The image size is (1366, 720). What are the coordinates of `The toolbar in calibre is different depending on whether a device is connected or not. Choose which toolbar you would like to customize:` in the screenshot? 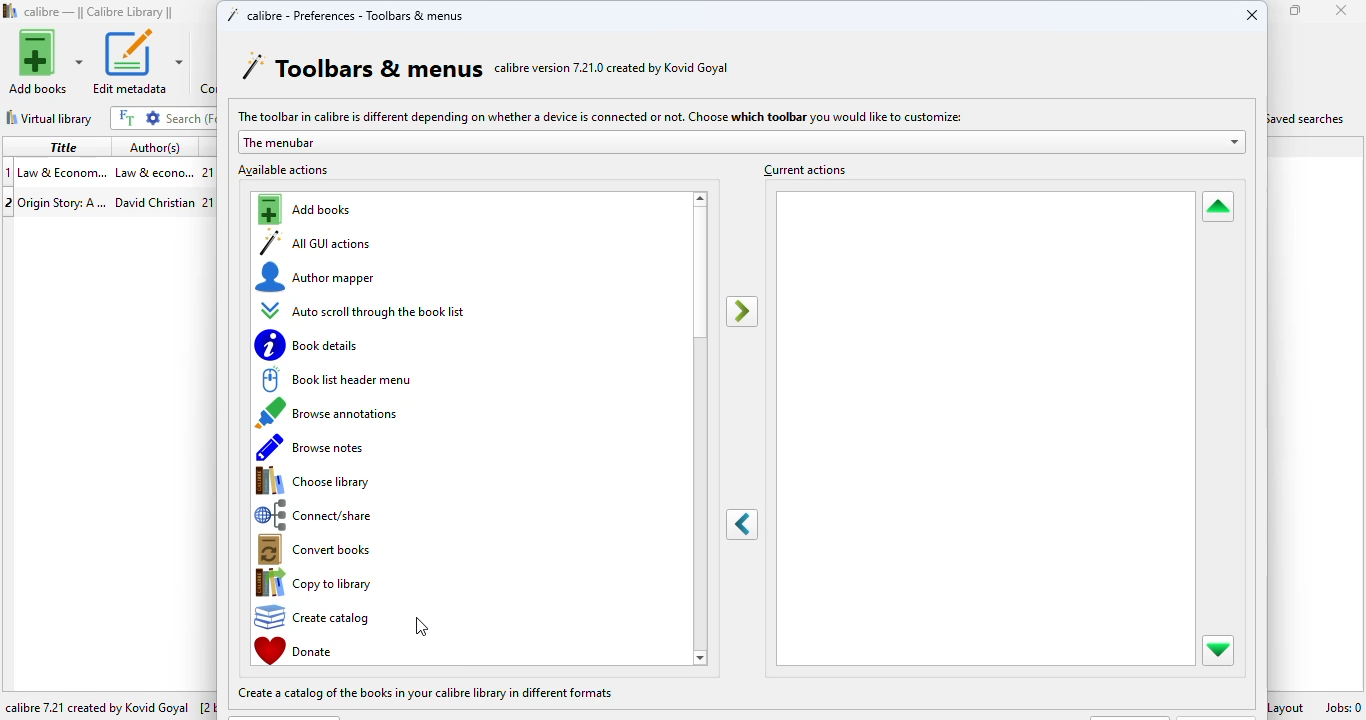 It's located at (598, 115).